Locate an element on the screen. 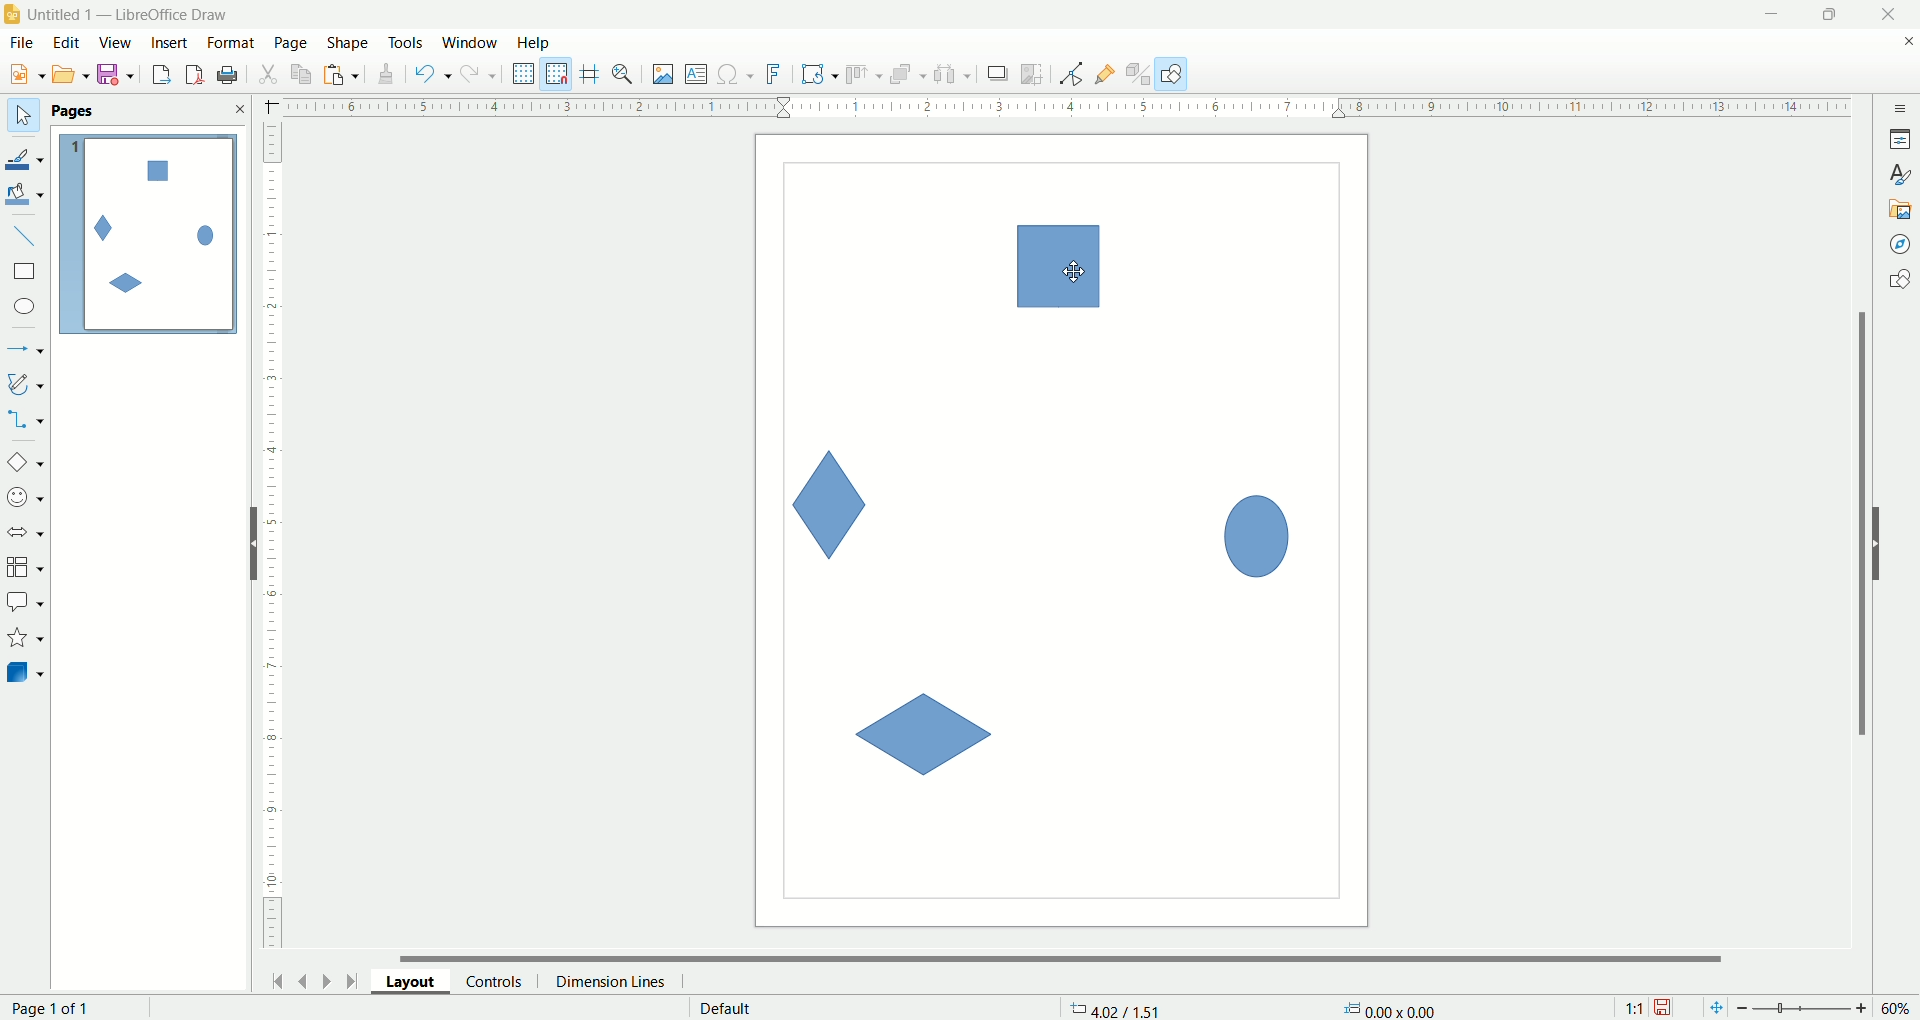 The height and width of the screenshot is (1020, 1920). helplines is located at coordinates (593, 74).